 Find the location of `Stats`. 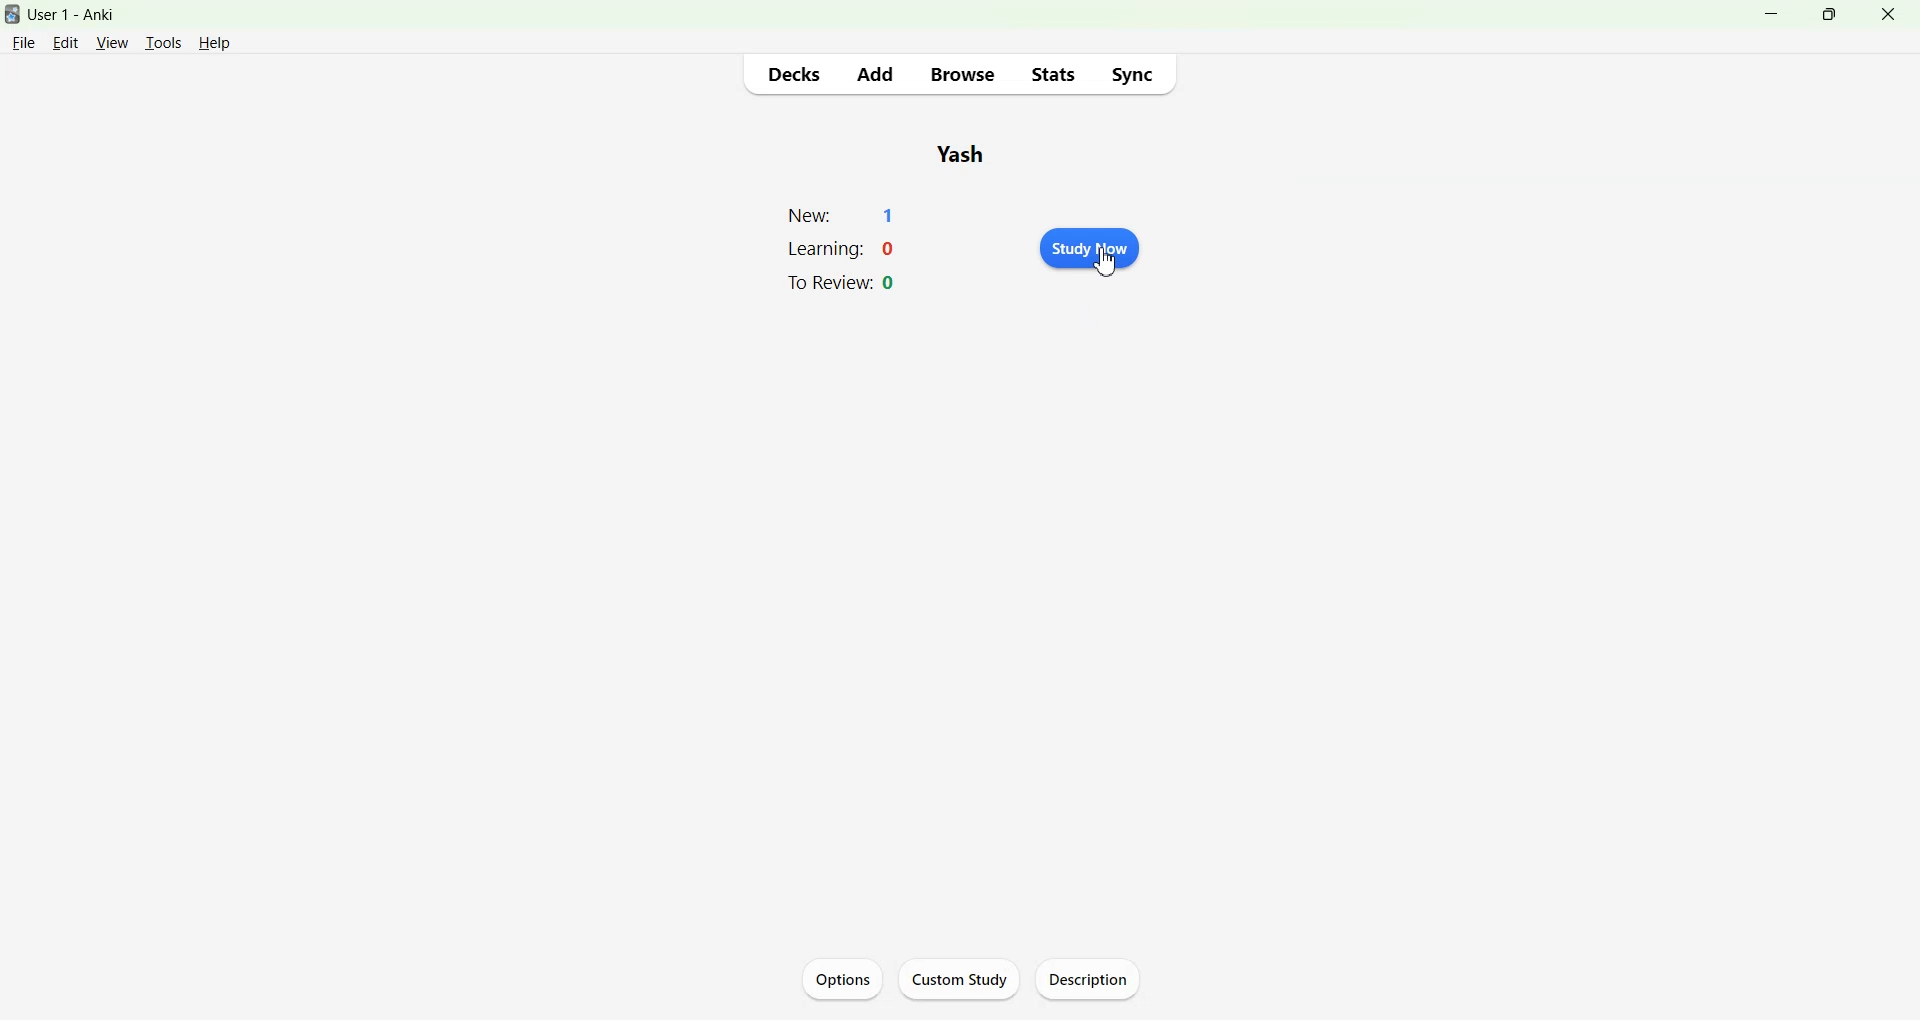

Stats is located at coordinates (1051, 74).